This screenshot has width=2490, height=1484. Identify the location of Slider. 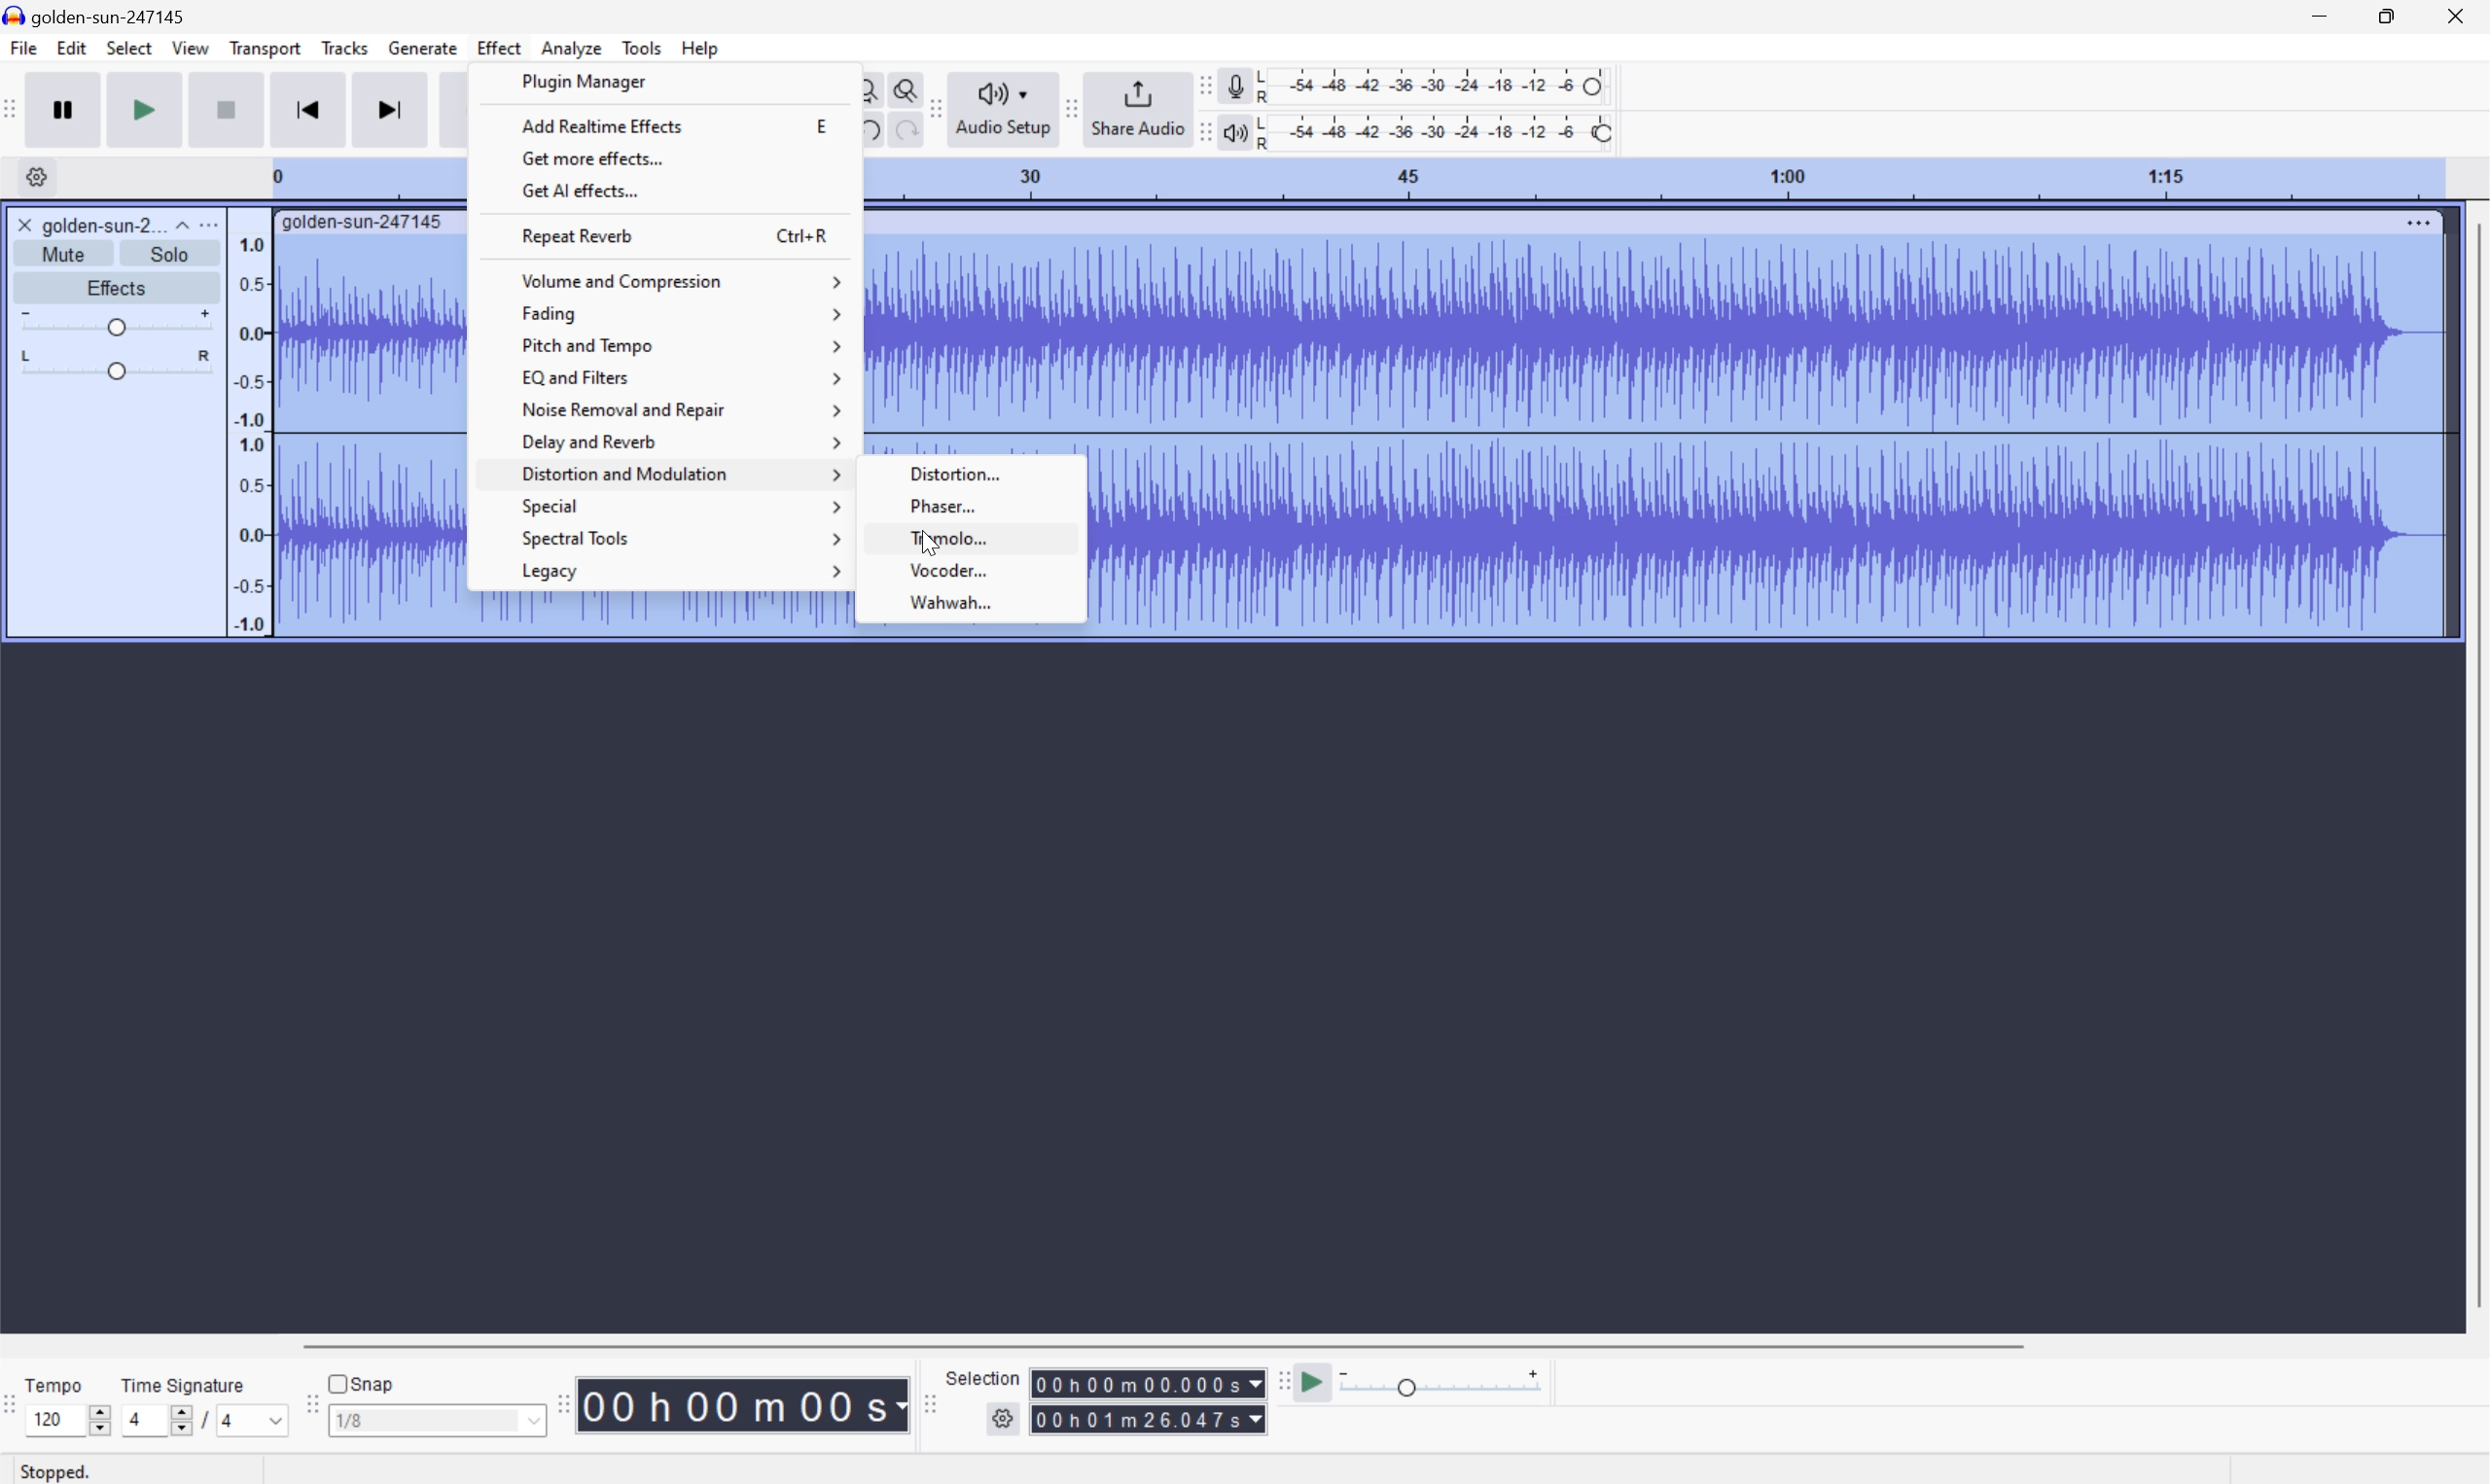
(116, 323).